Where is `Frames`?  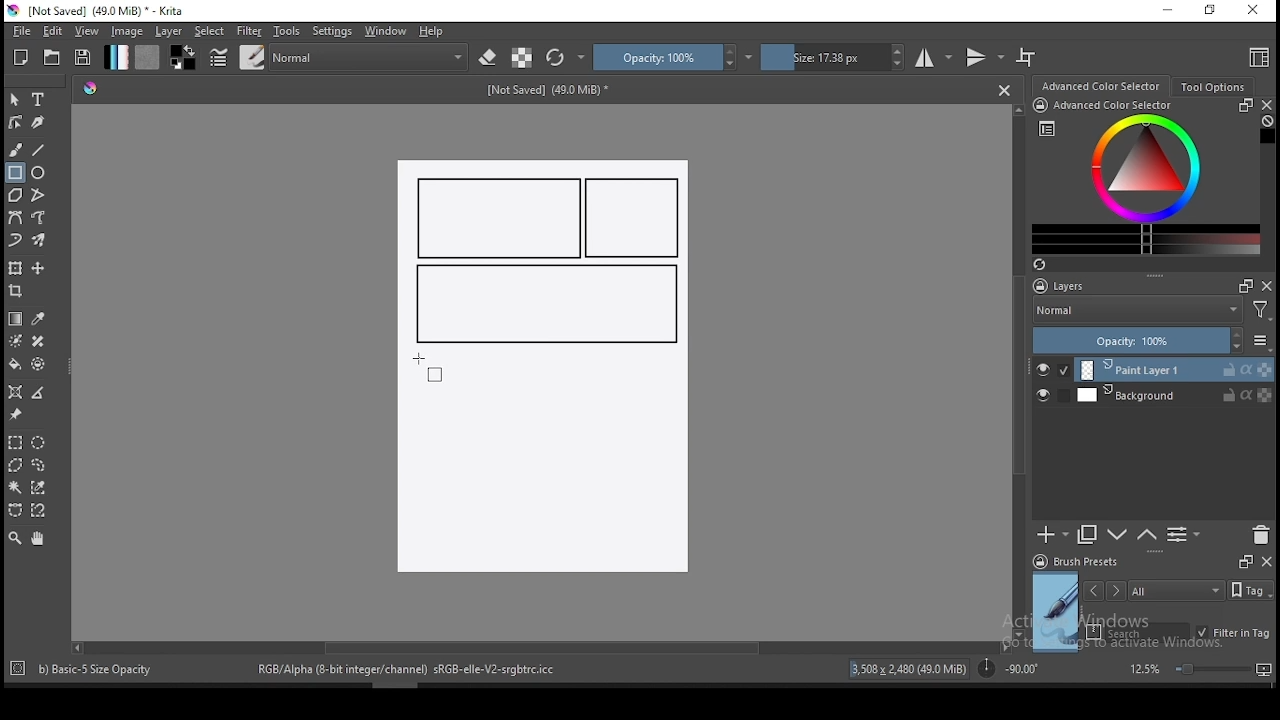
Frames is located at coordinates (1245, 561).